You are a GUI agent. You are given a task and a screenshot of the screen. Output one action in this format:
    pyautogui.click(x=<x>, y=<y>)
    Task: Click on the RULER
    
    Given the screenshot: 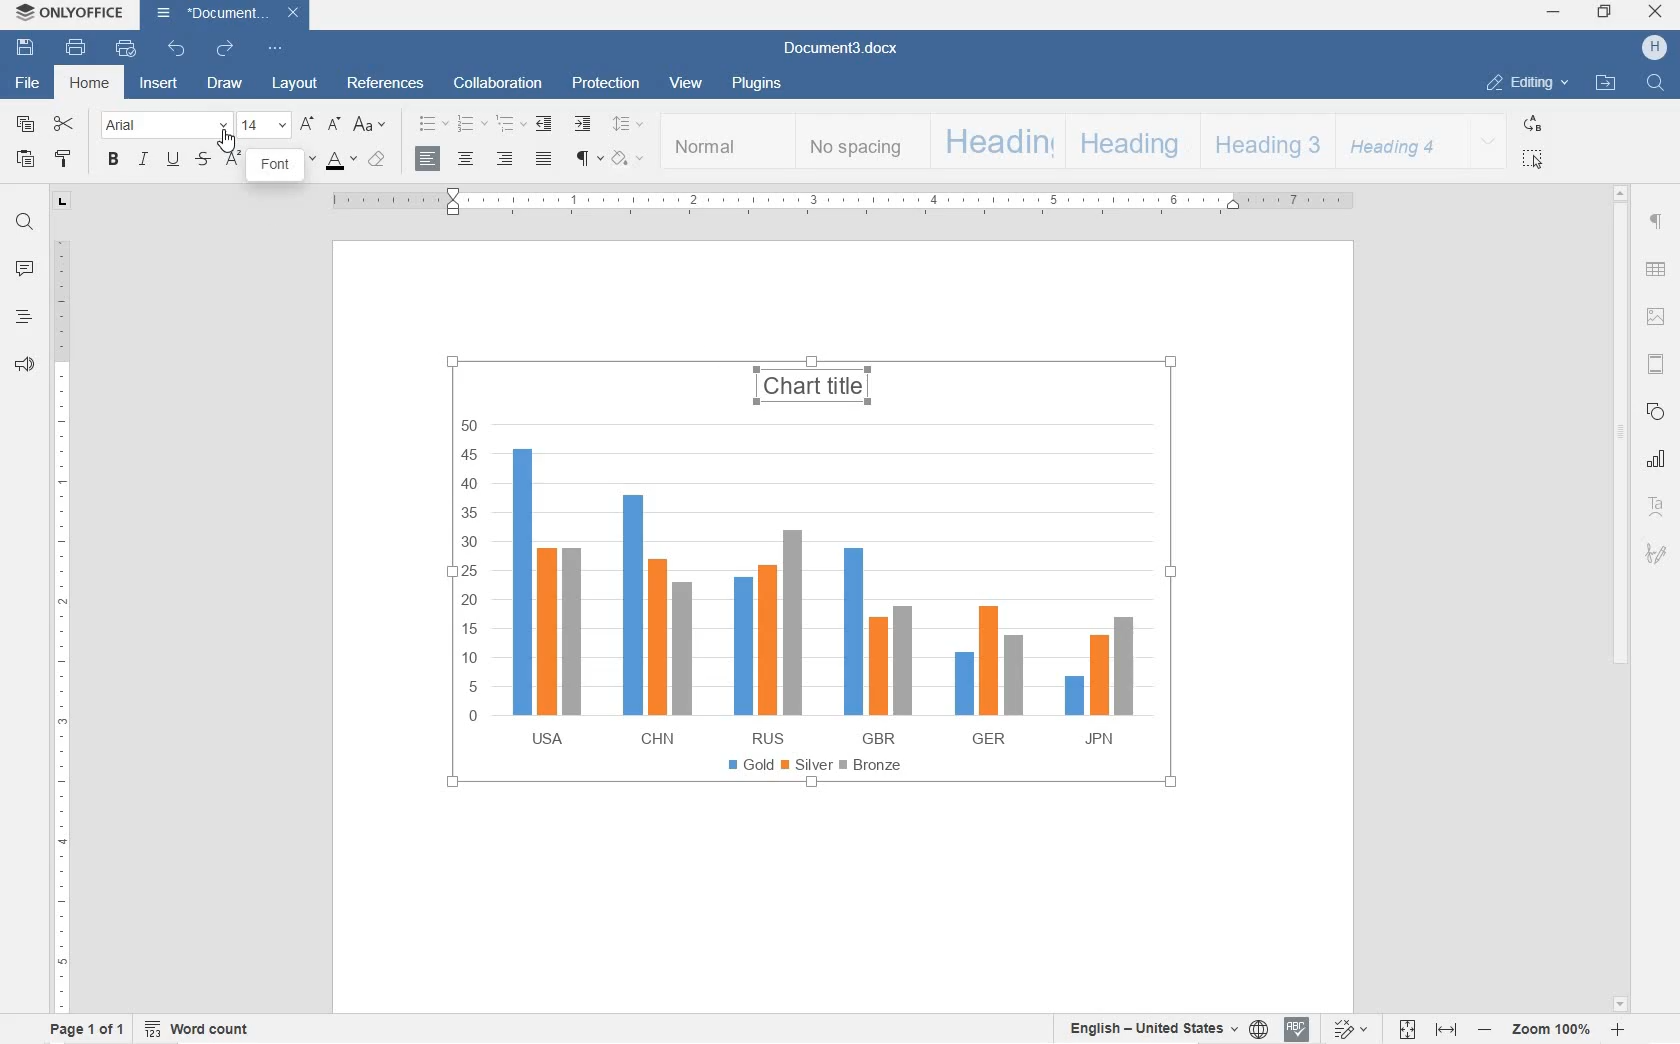 What is the action you would take?
    pyautogui.click(x=61, y=622)
    